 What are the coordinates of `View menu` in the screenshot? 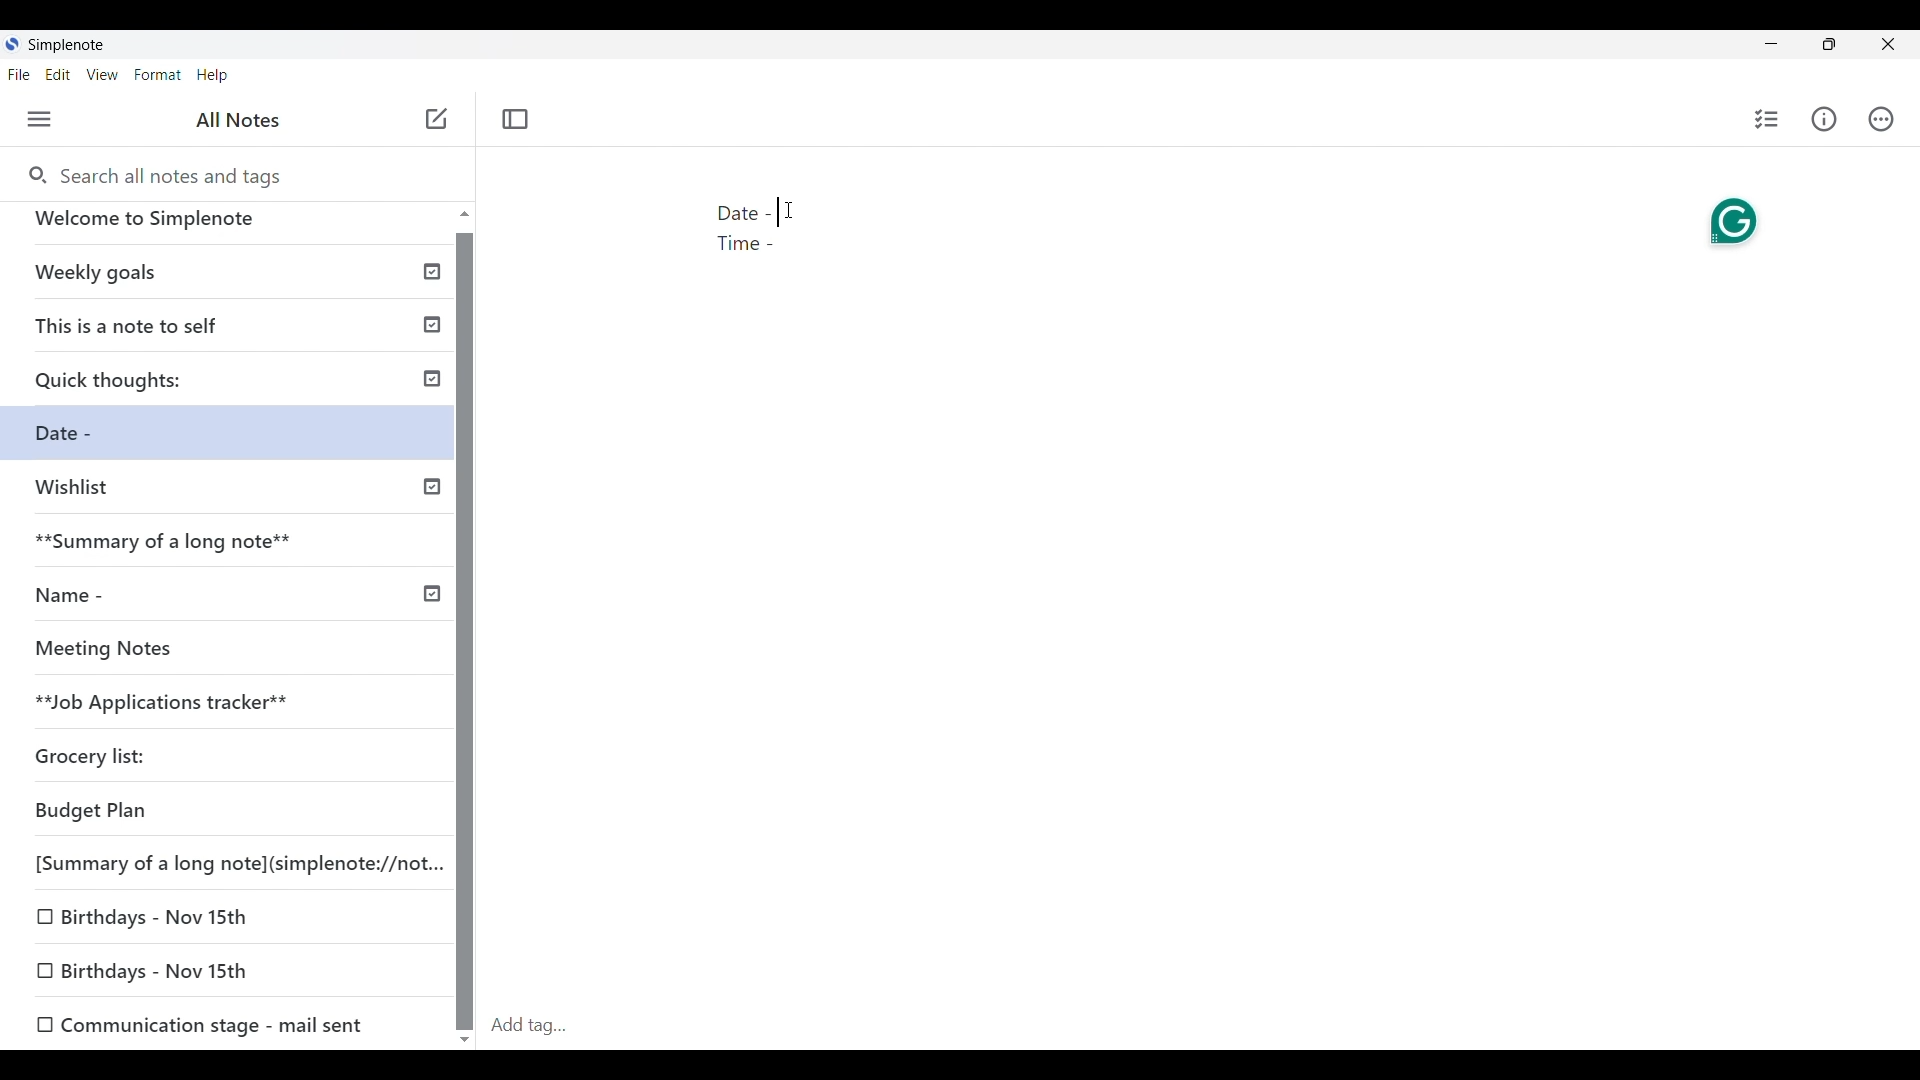 It's located at (103, 74).